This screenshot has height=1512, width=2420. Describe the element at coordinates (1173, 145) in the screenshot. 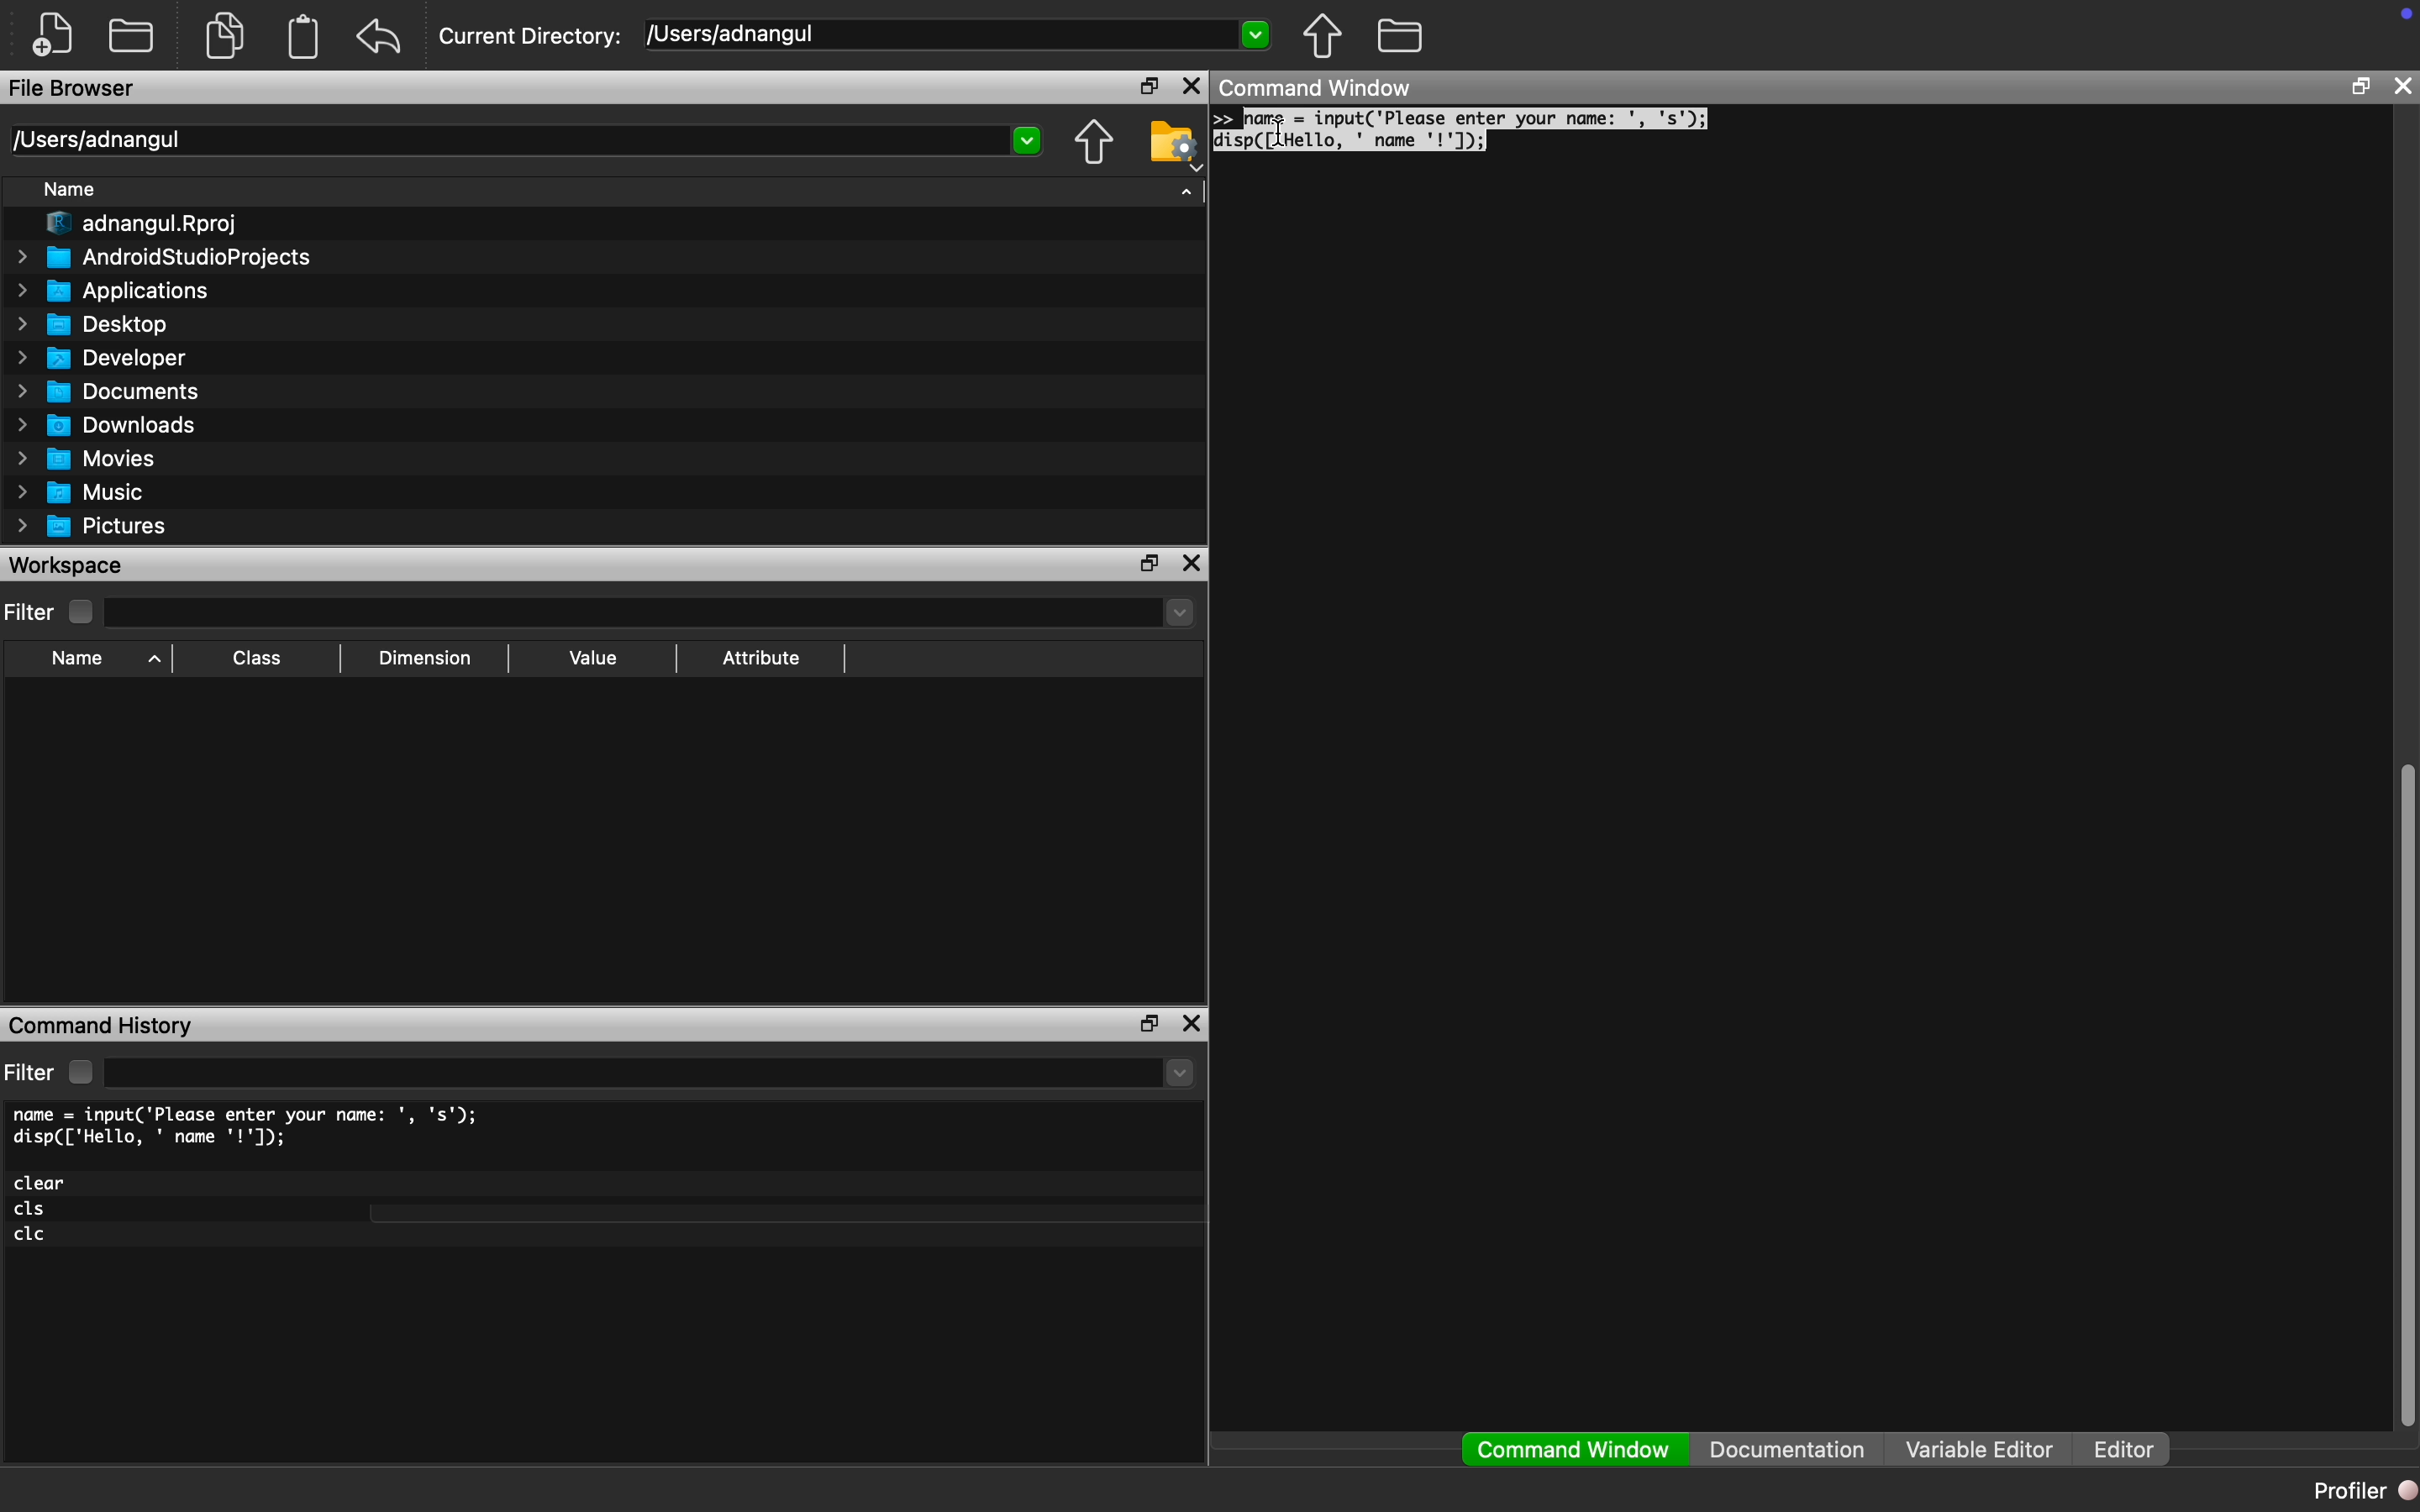

I see `Folder settings` at that location.